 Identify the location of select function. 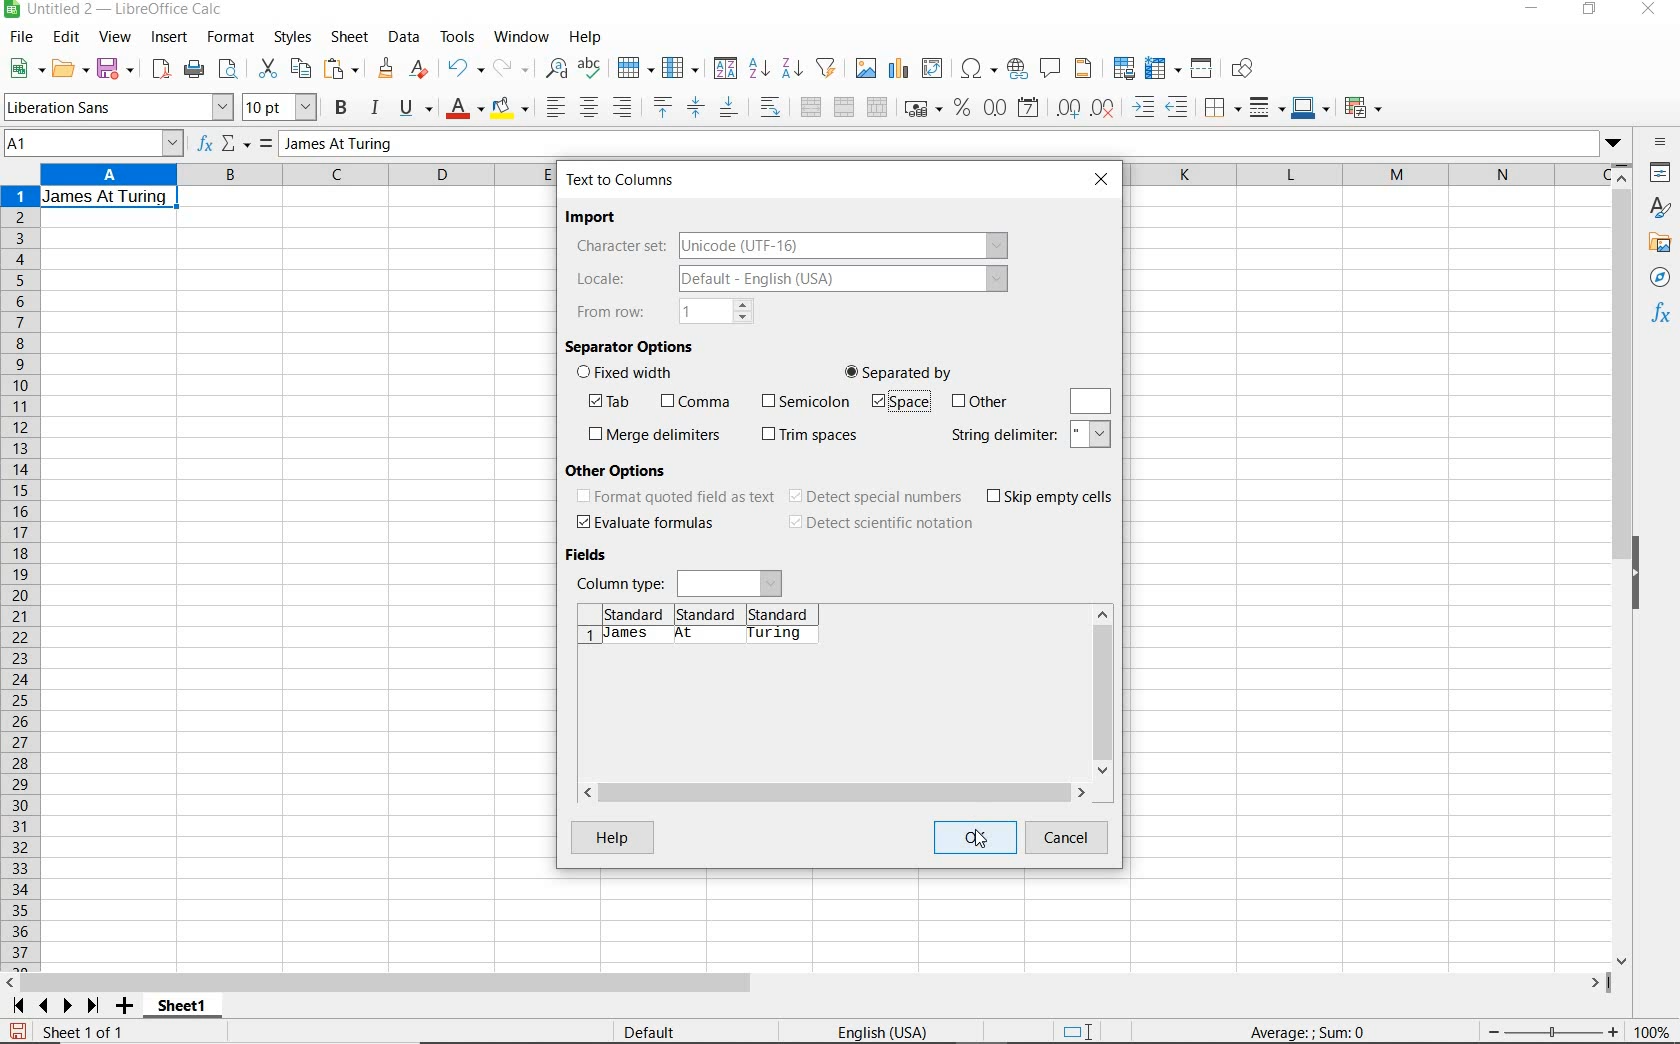
(237, 145).